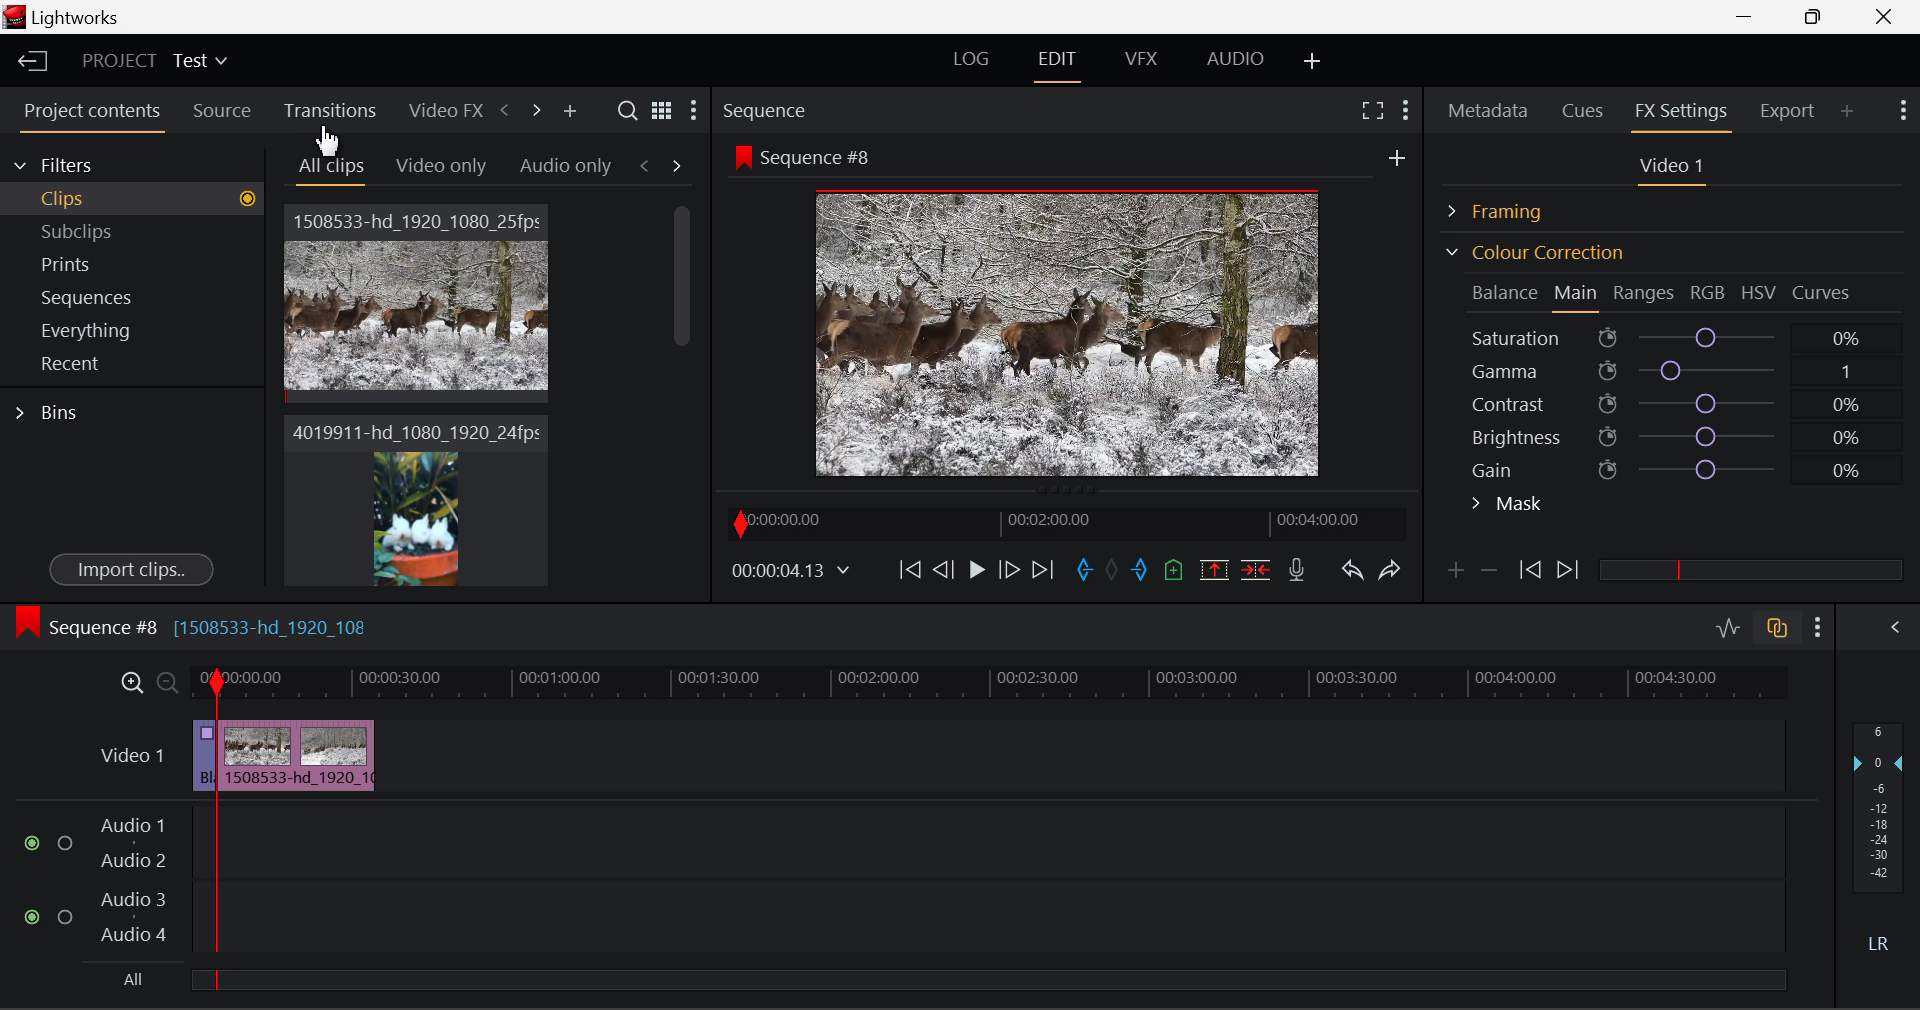 This screenshot has width=1920, height=1010. What do you see at coordinates (974, 571) in the screenshot?
I see `Play` at bounding box center [974, 571].